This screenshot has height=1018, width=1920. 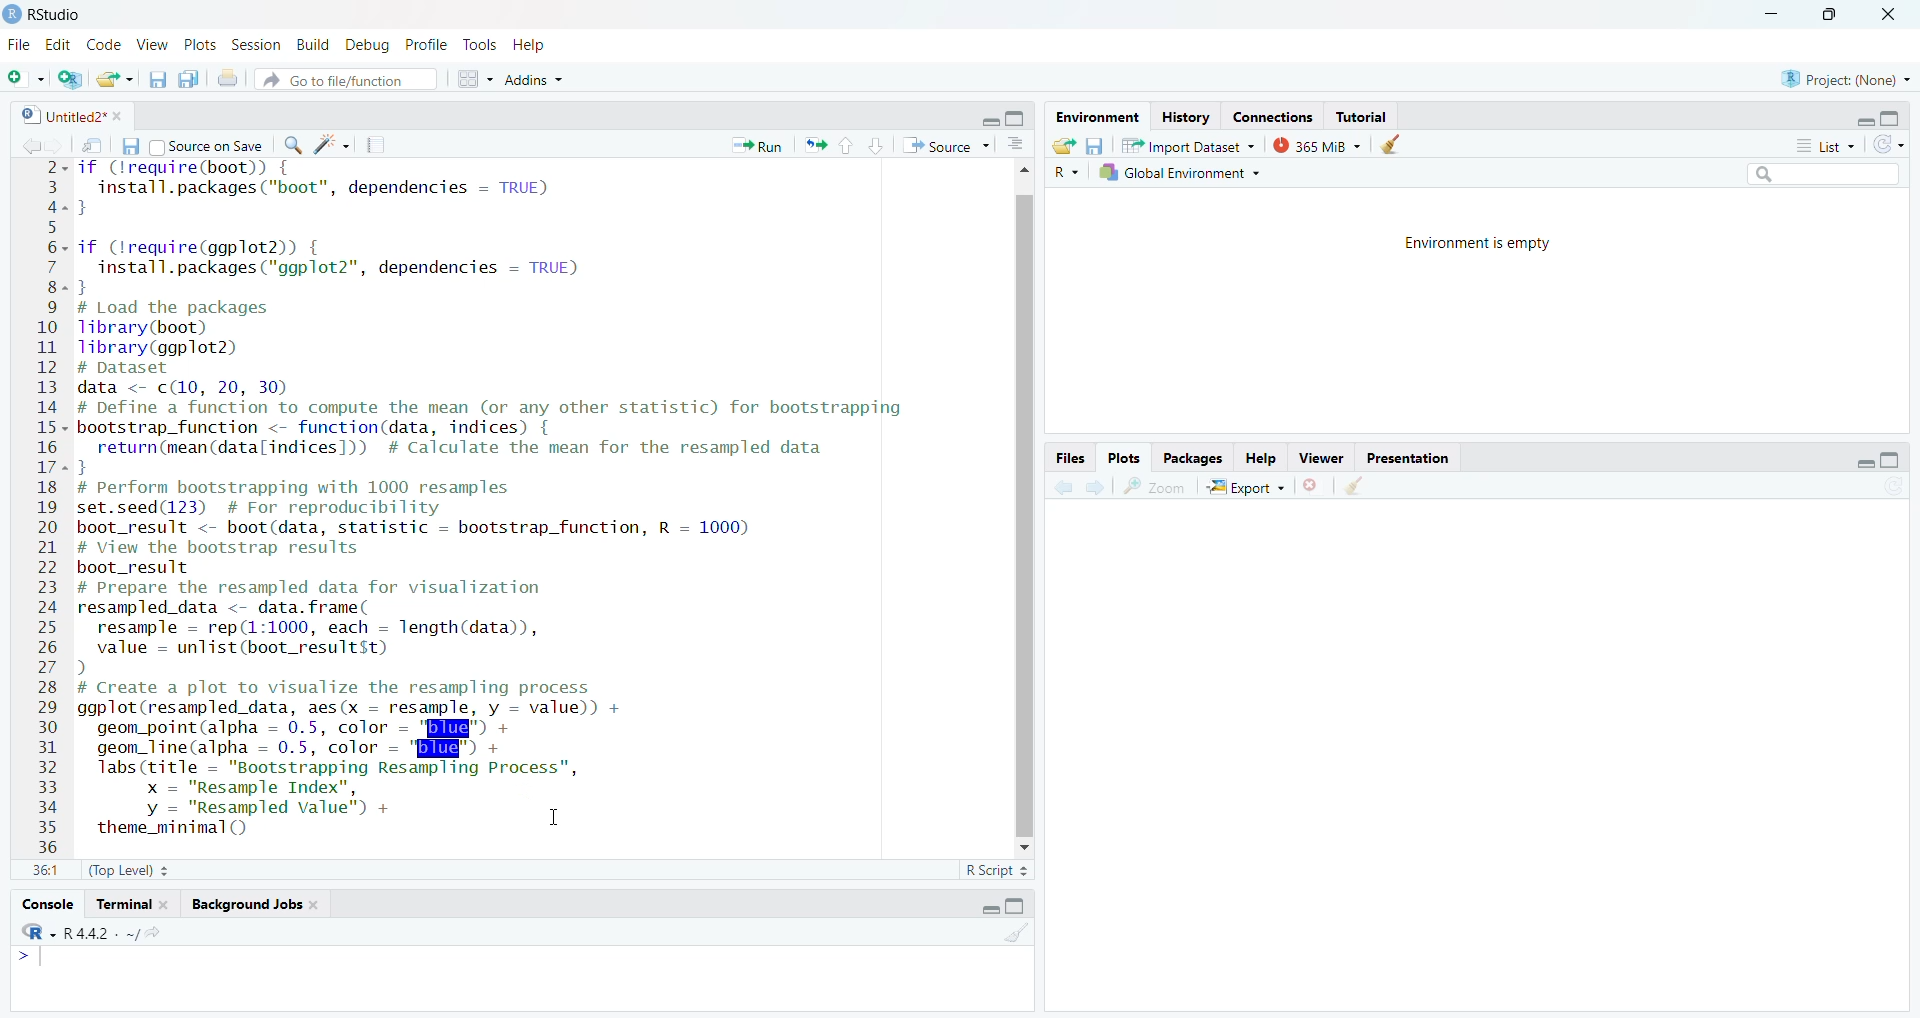 I want to click on re run the previous code, so click(x=813, y=143).